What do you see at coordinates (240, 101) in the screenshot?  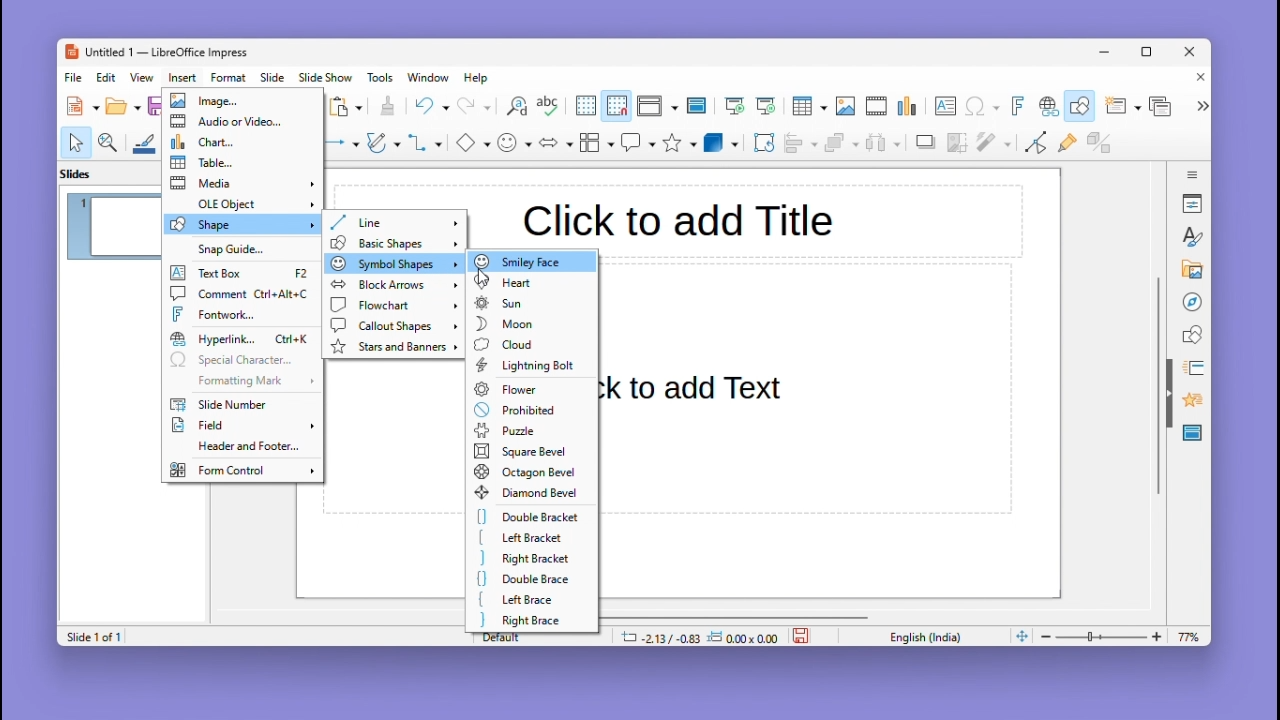 I see `Image` at bounding box center [240, 101].